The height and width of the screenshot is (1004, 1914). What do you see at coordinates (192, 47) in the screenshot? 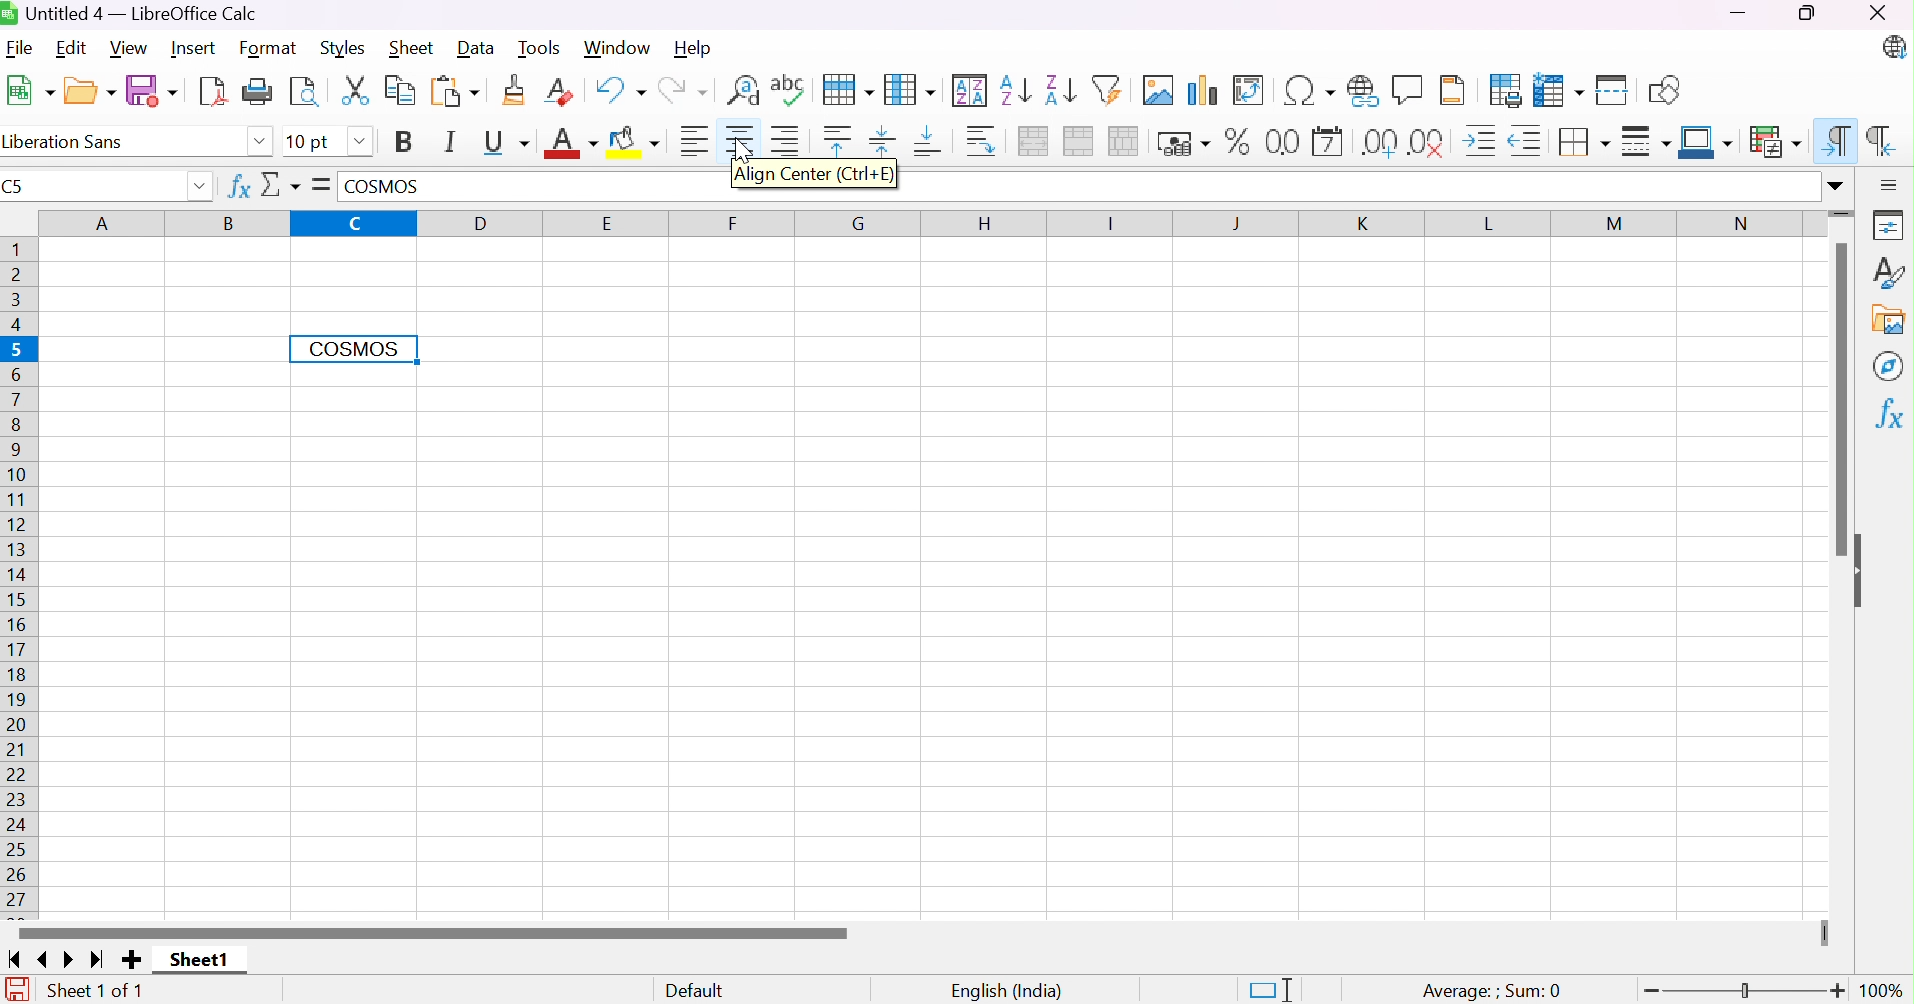
I see `Insert` at bounding box center [192, 47].